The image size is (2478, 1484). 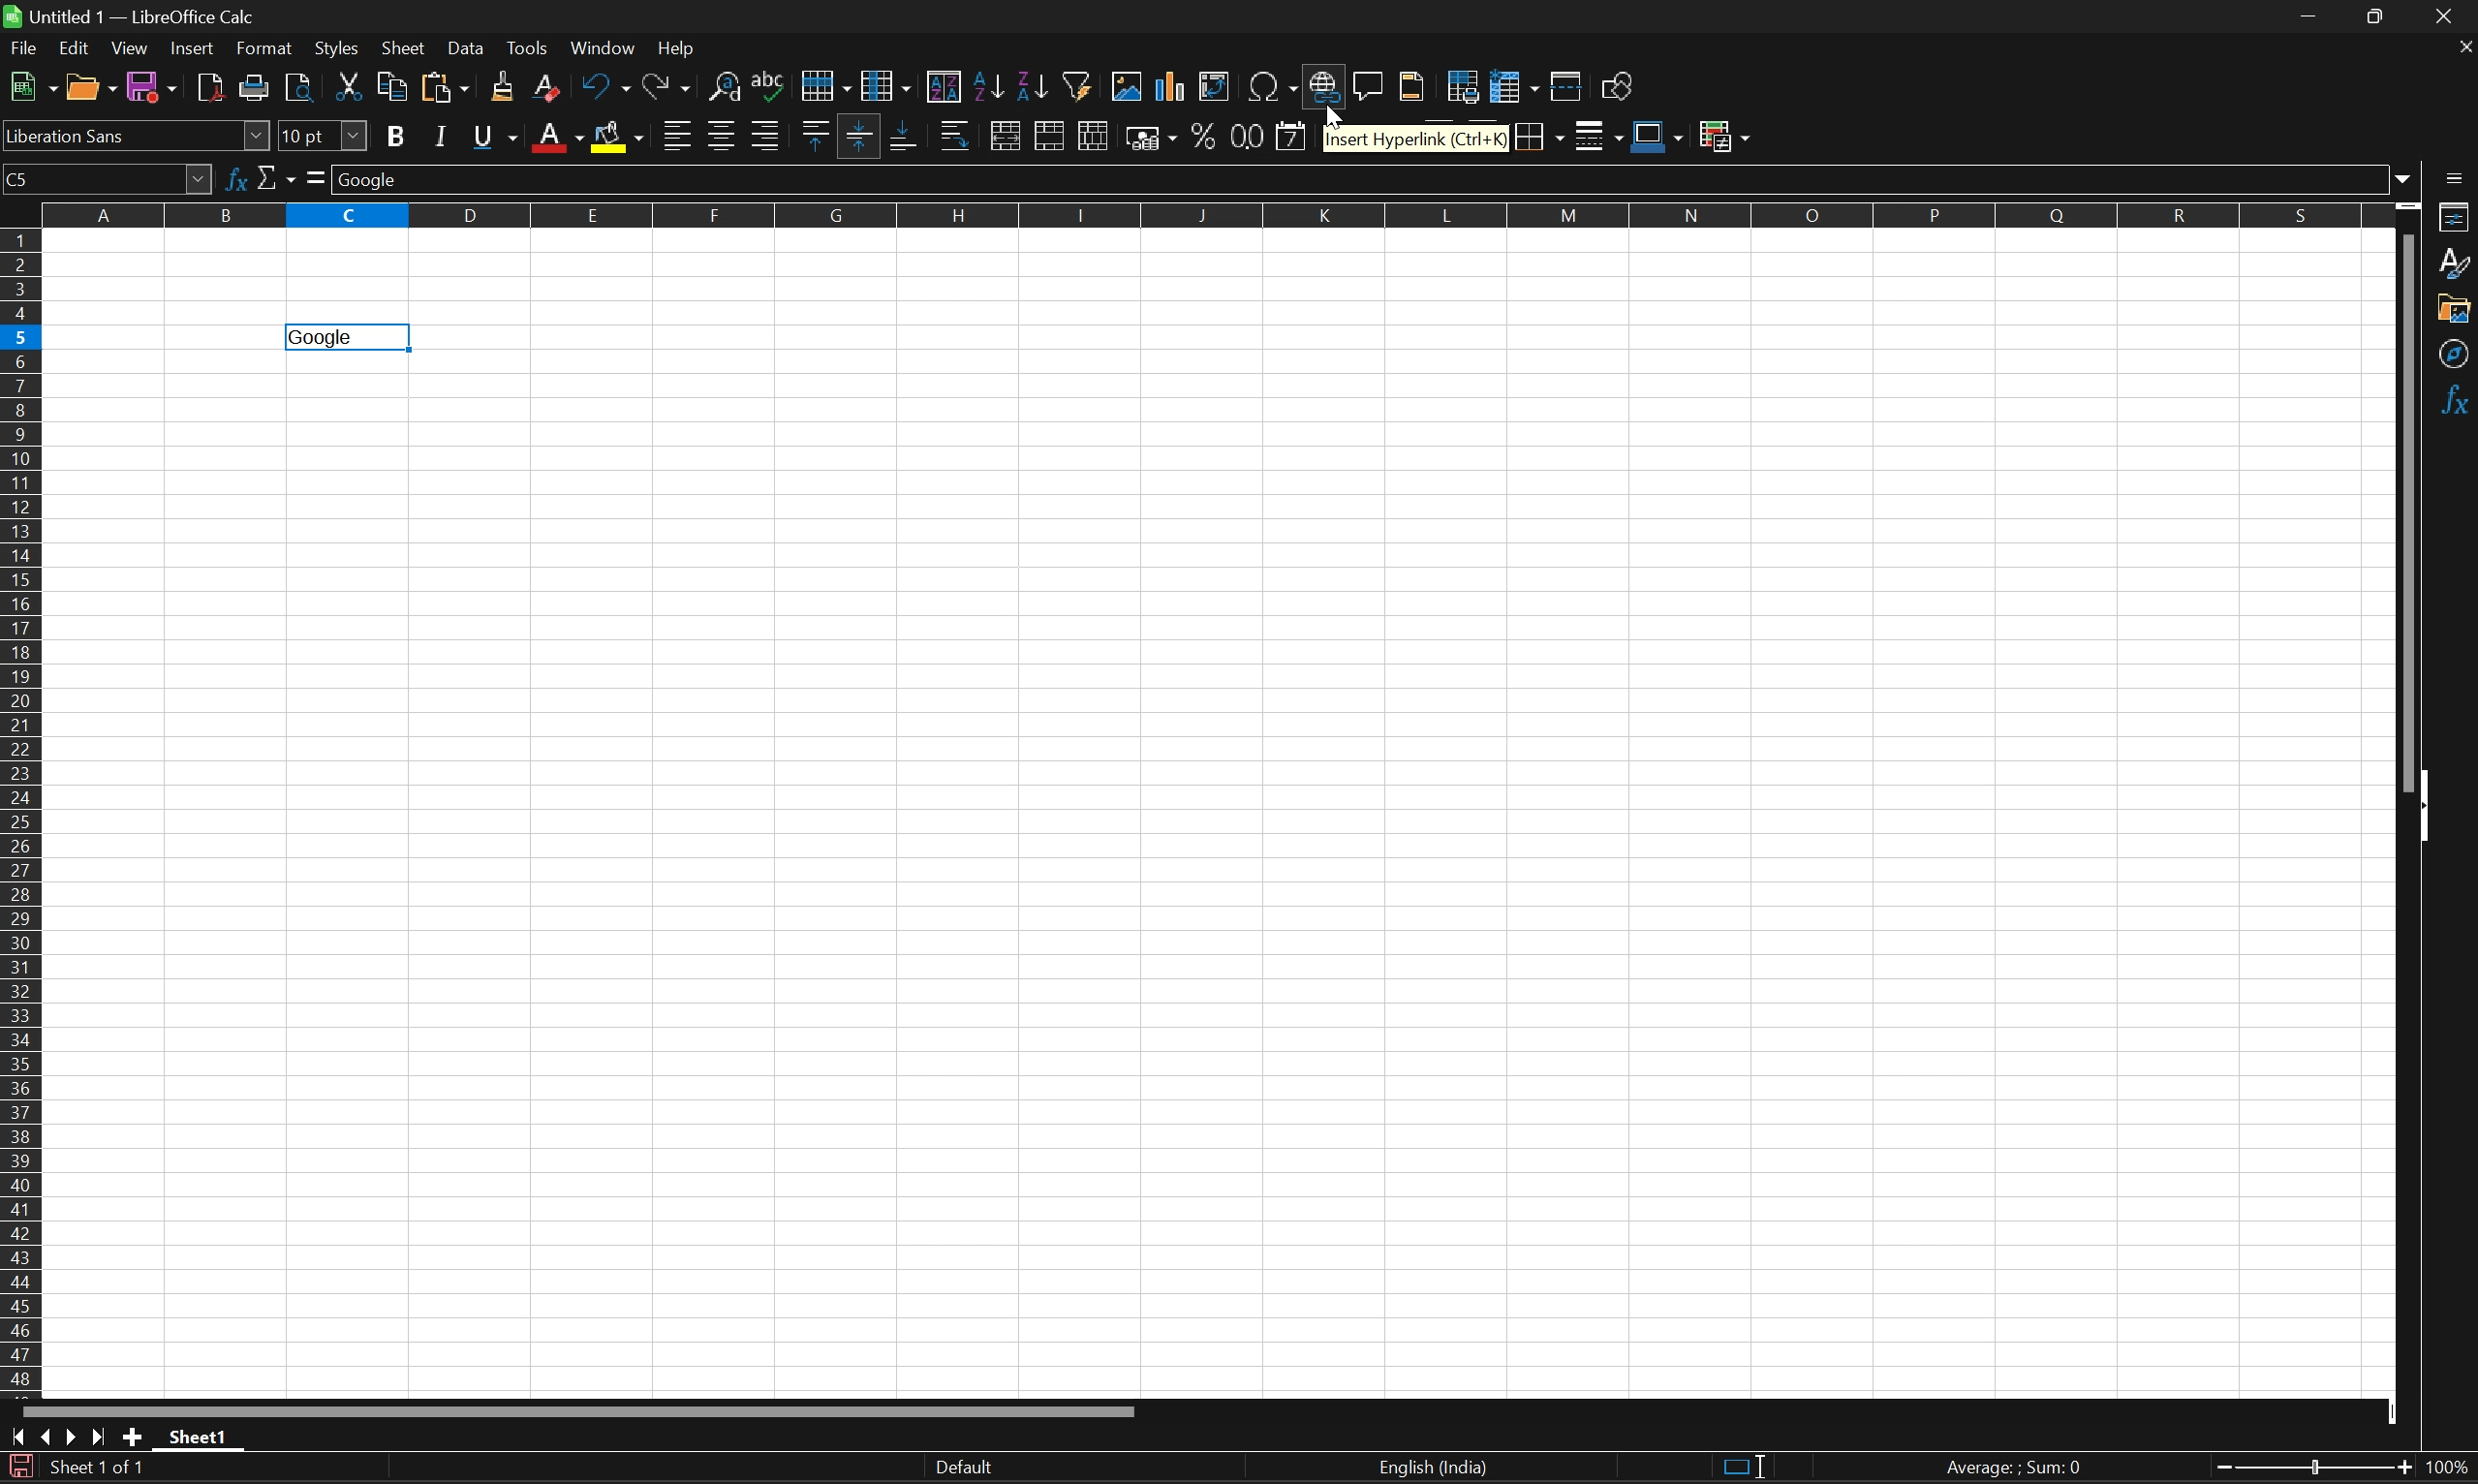 What do you see at coordinates (602, 48) in the screenshot?
I see `Windows` at bounding box center [602, 48].